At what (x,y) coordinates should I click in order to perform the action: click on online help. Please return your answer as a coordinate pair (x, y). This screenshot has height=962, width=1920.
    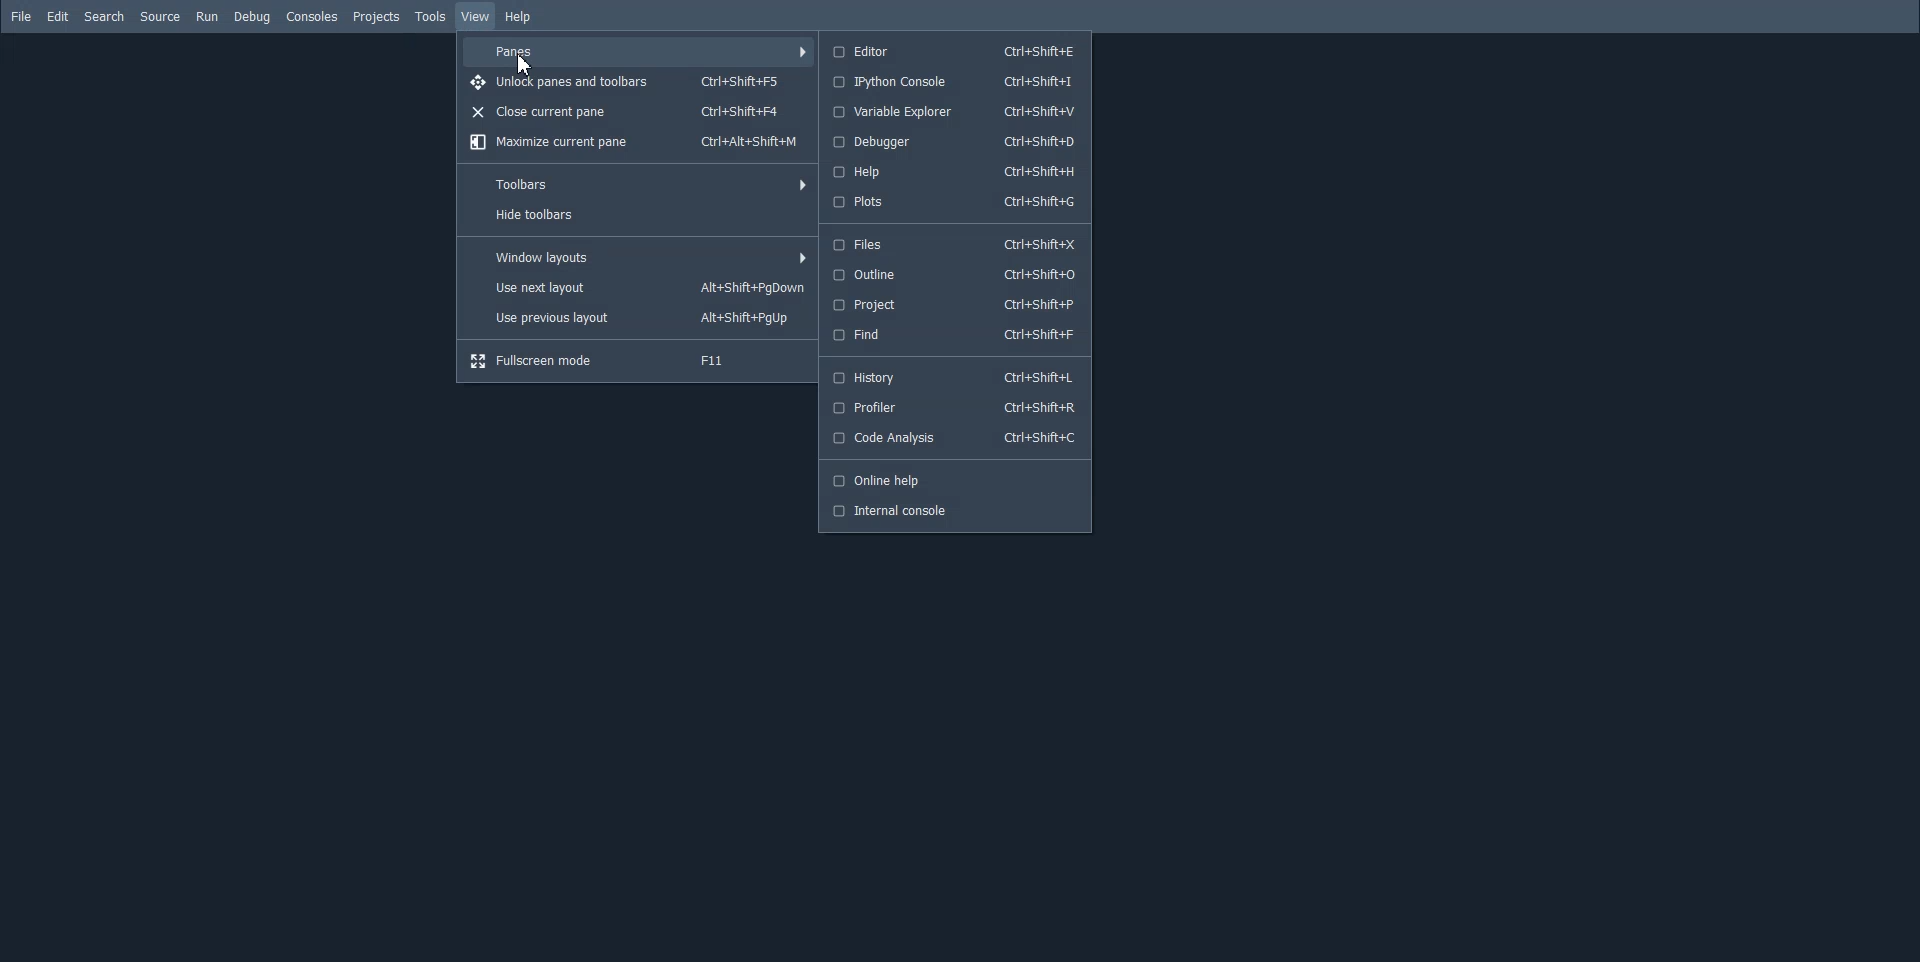
    Looking at the image, I should click on (949, 479).